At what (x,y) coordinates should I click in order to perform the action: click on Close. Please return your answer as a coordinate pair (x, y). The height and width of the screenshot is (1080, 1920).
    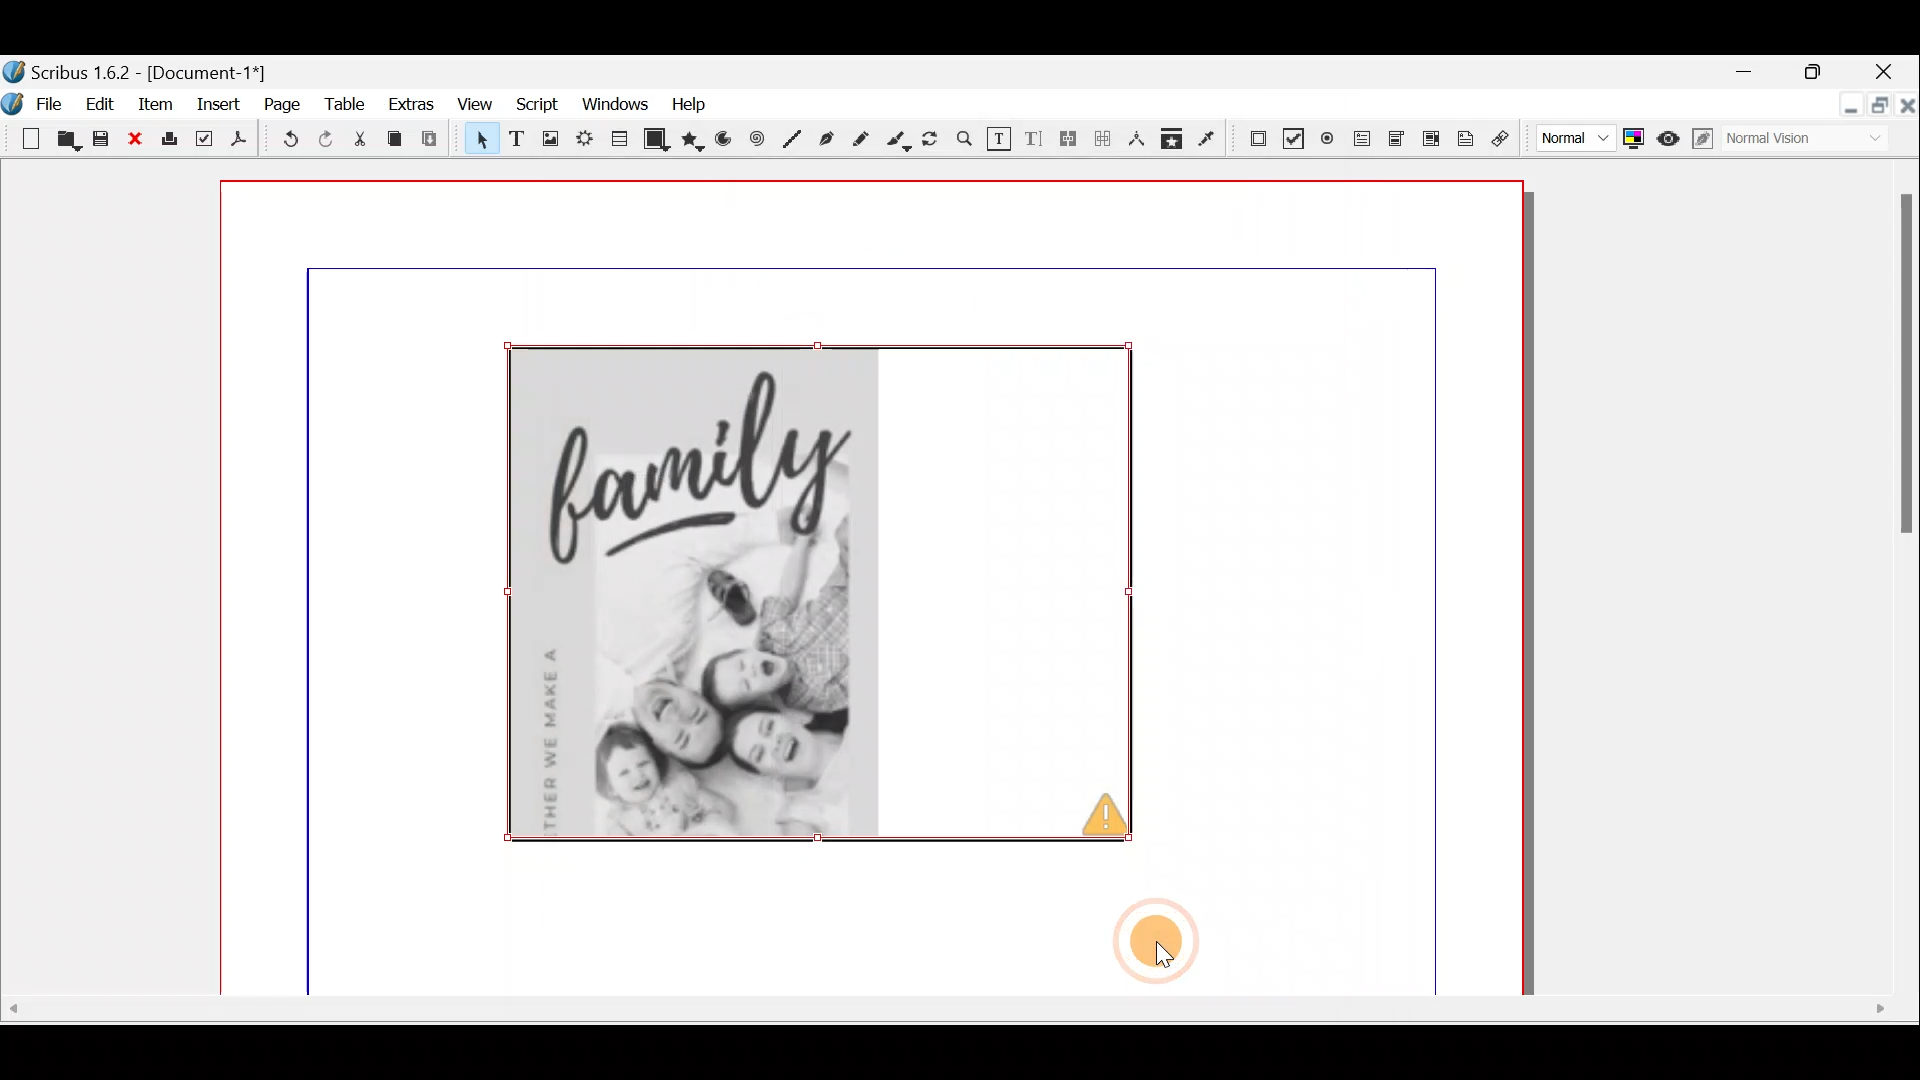
    Looking at the image, I should click on (1907, 107).